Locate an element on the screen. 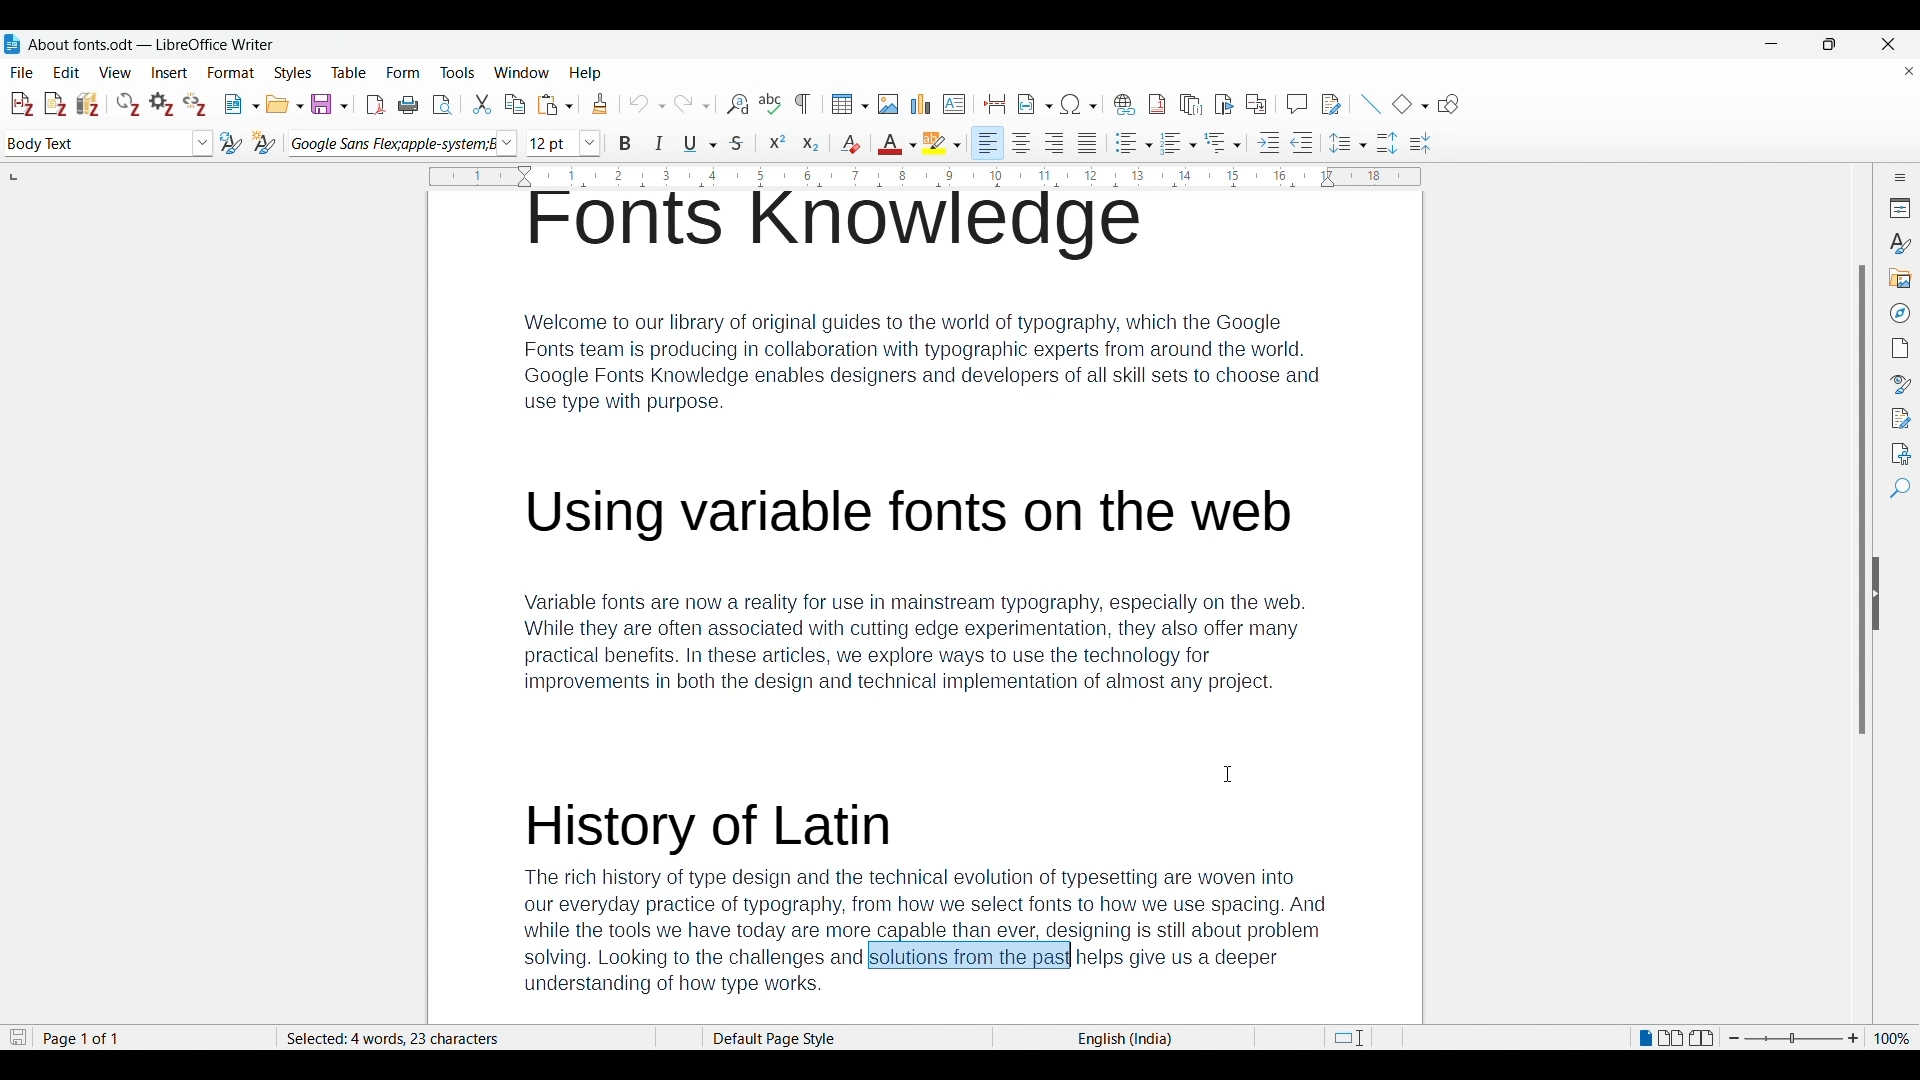 The image size is (1920, 1080). Align justified is located at coordinates (1088, 143).